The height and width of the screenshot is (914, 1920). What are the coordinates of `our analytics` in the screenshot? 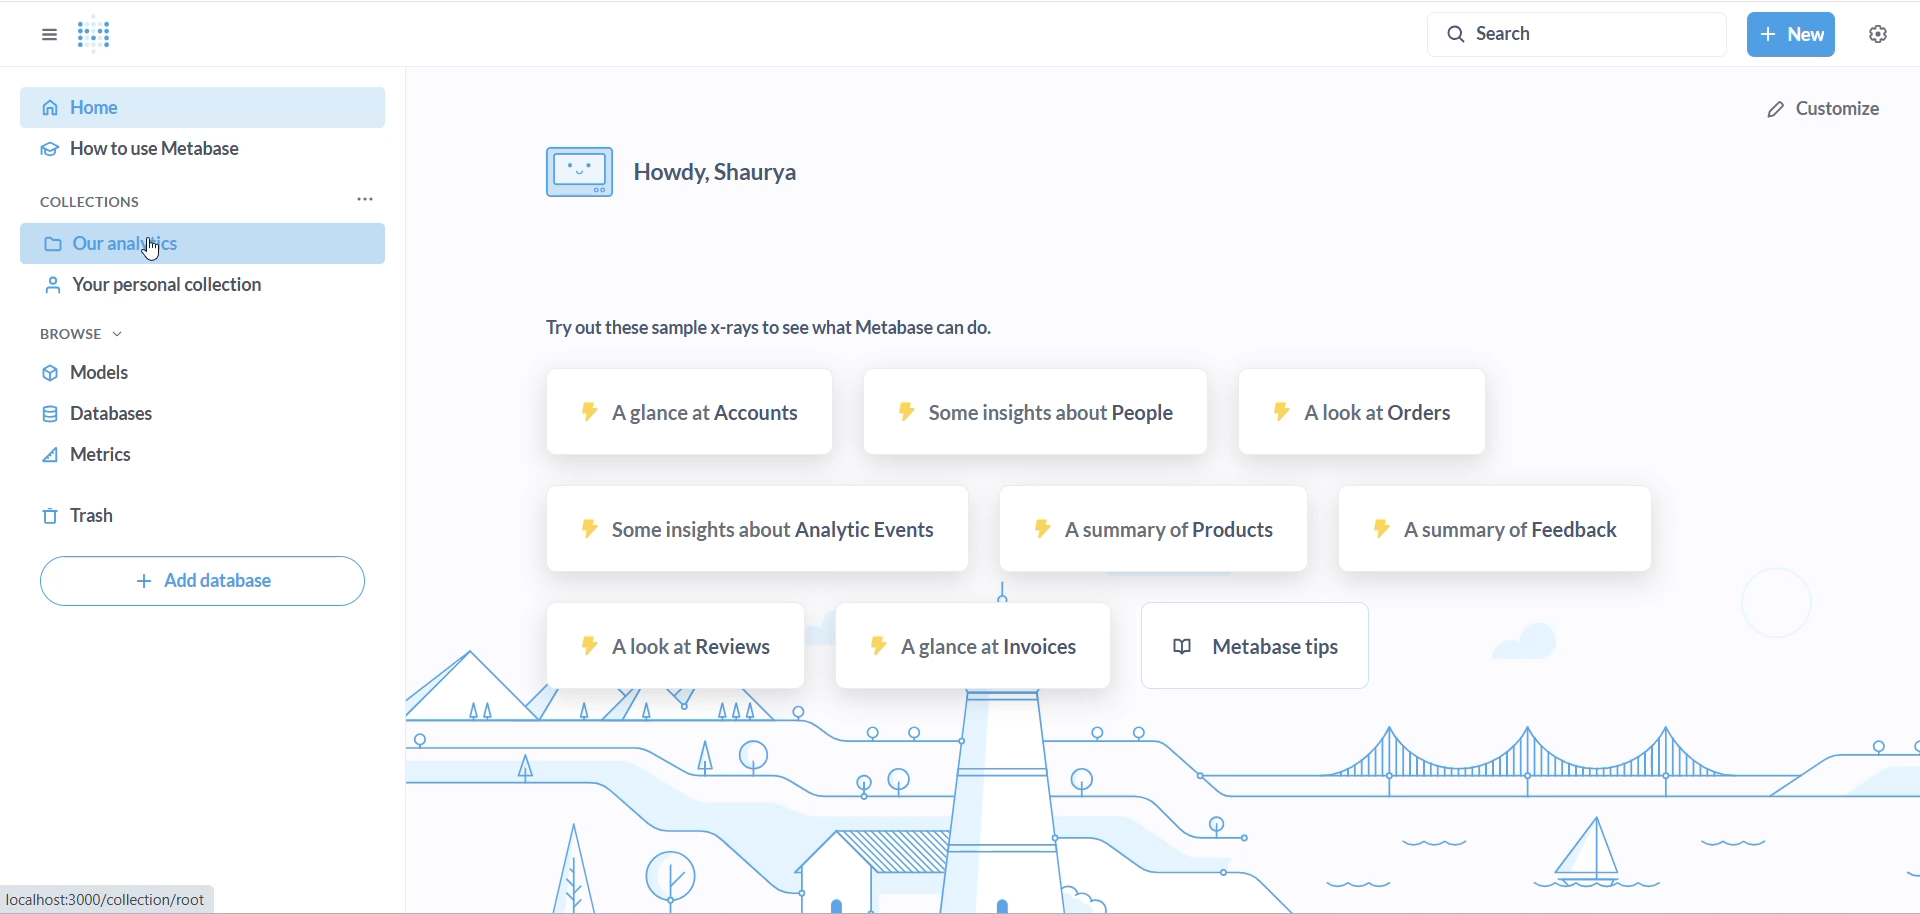 It's located at (196, 244).